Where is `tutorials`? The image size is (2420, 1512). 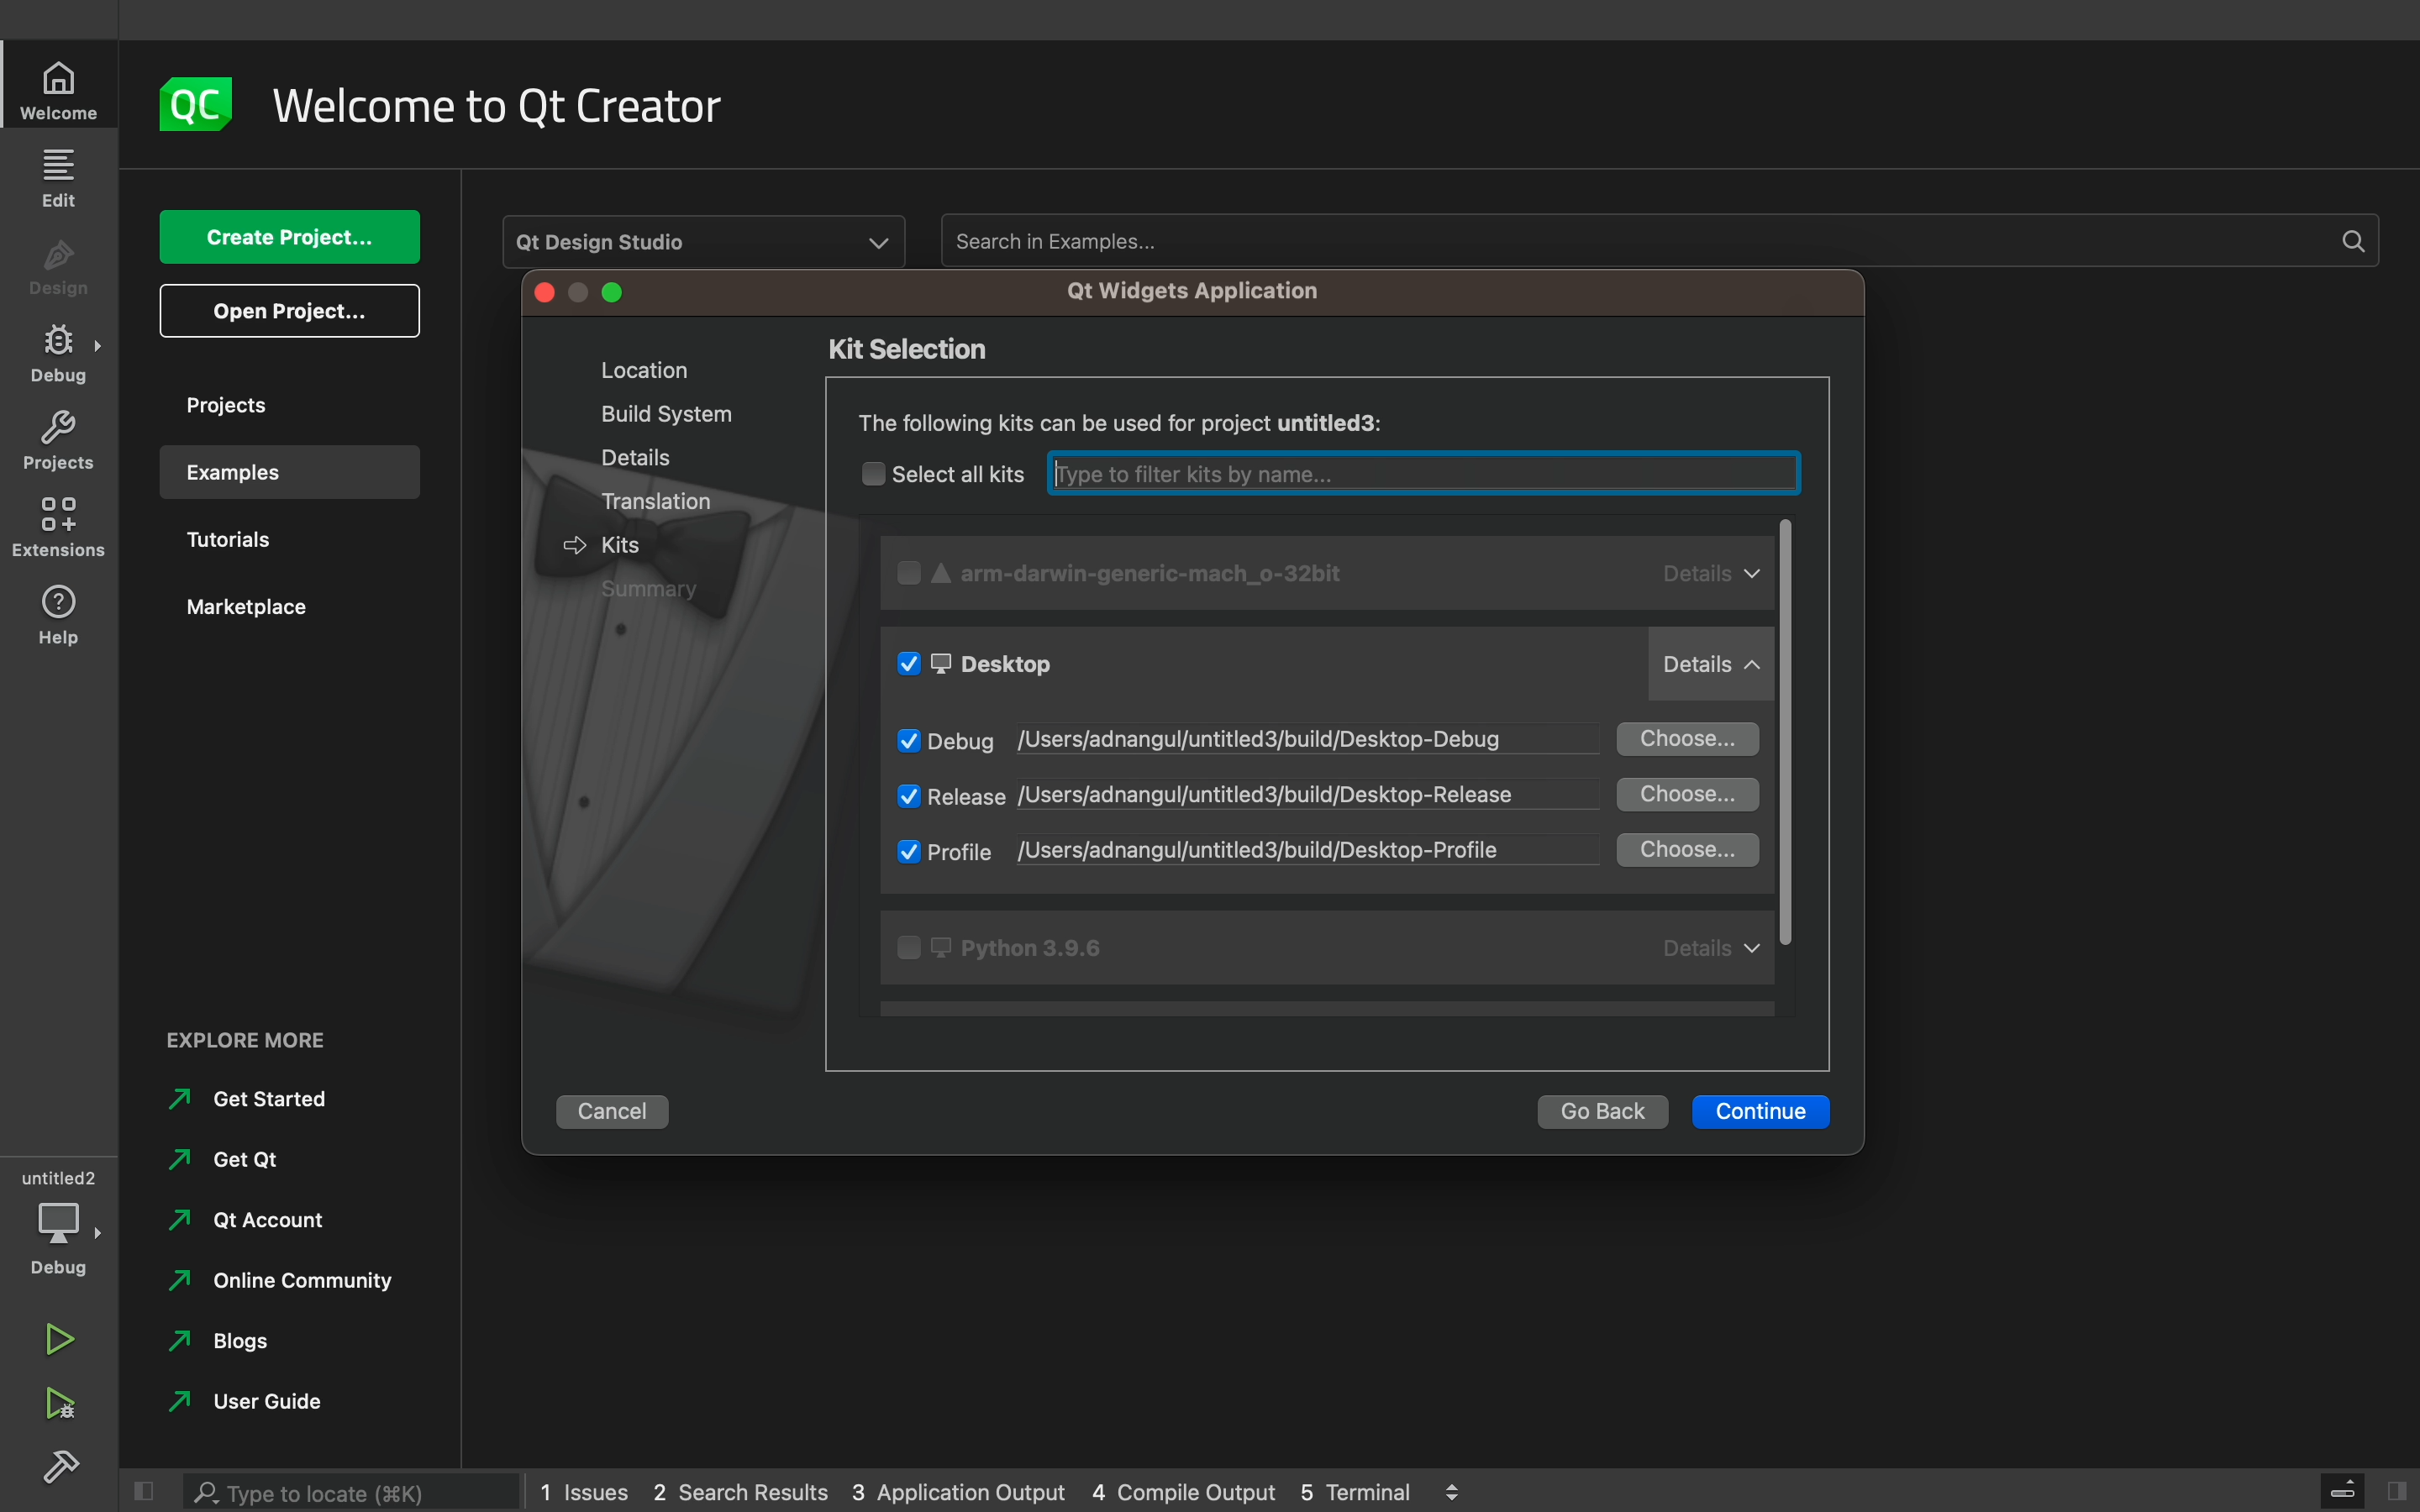
tutorials is located at coordinates (270, 543).